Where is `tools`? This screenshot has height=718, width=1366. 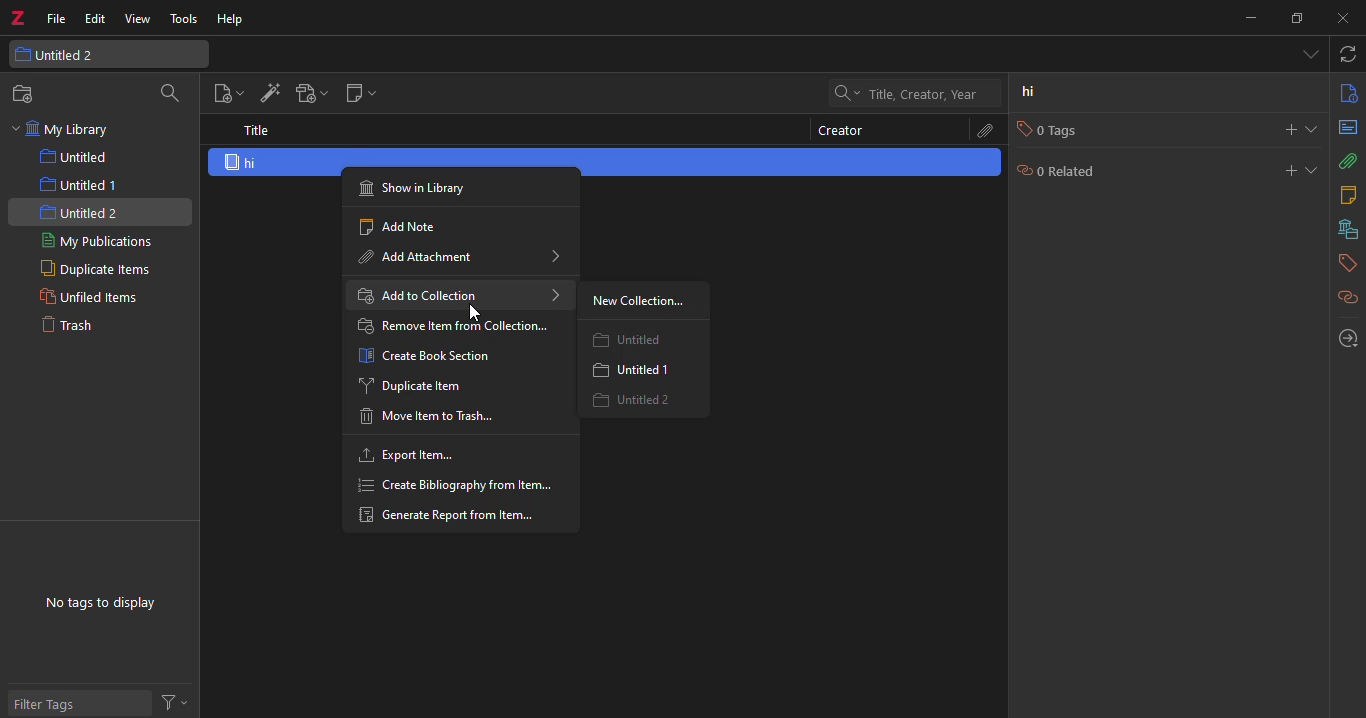 tools is located at coordinates (186, 19).